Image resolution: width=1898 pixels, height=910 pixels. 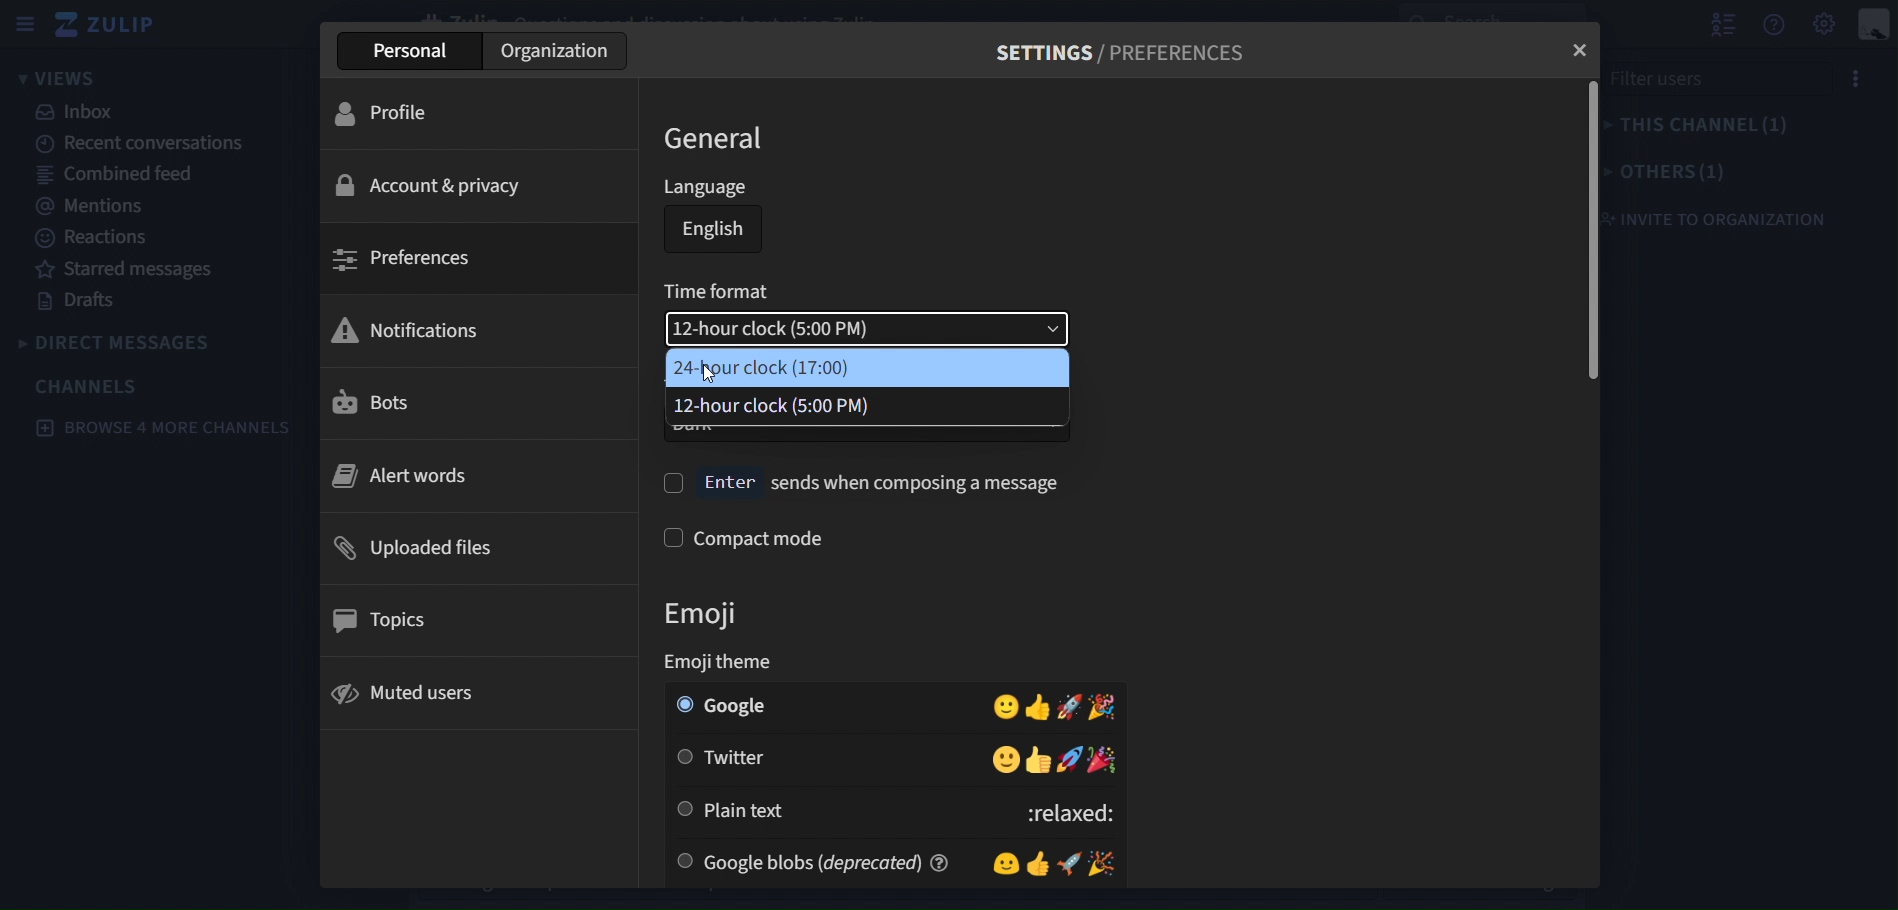 I want to click on direct messages, so click(x=119, y=346).